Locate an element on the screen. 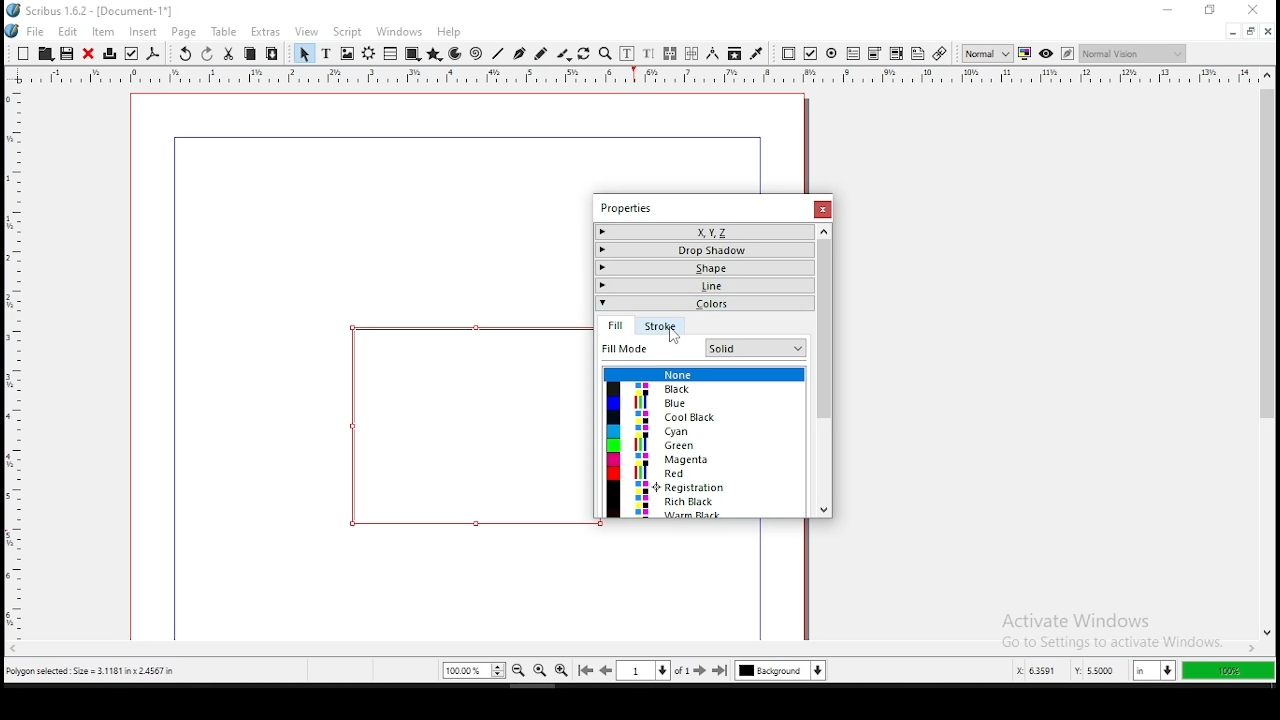 Image resolution: width=1280 pixels, height=720 pixels. shape is located at coordinates (464, 426).